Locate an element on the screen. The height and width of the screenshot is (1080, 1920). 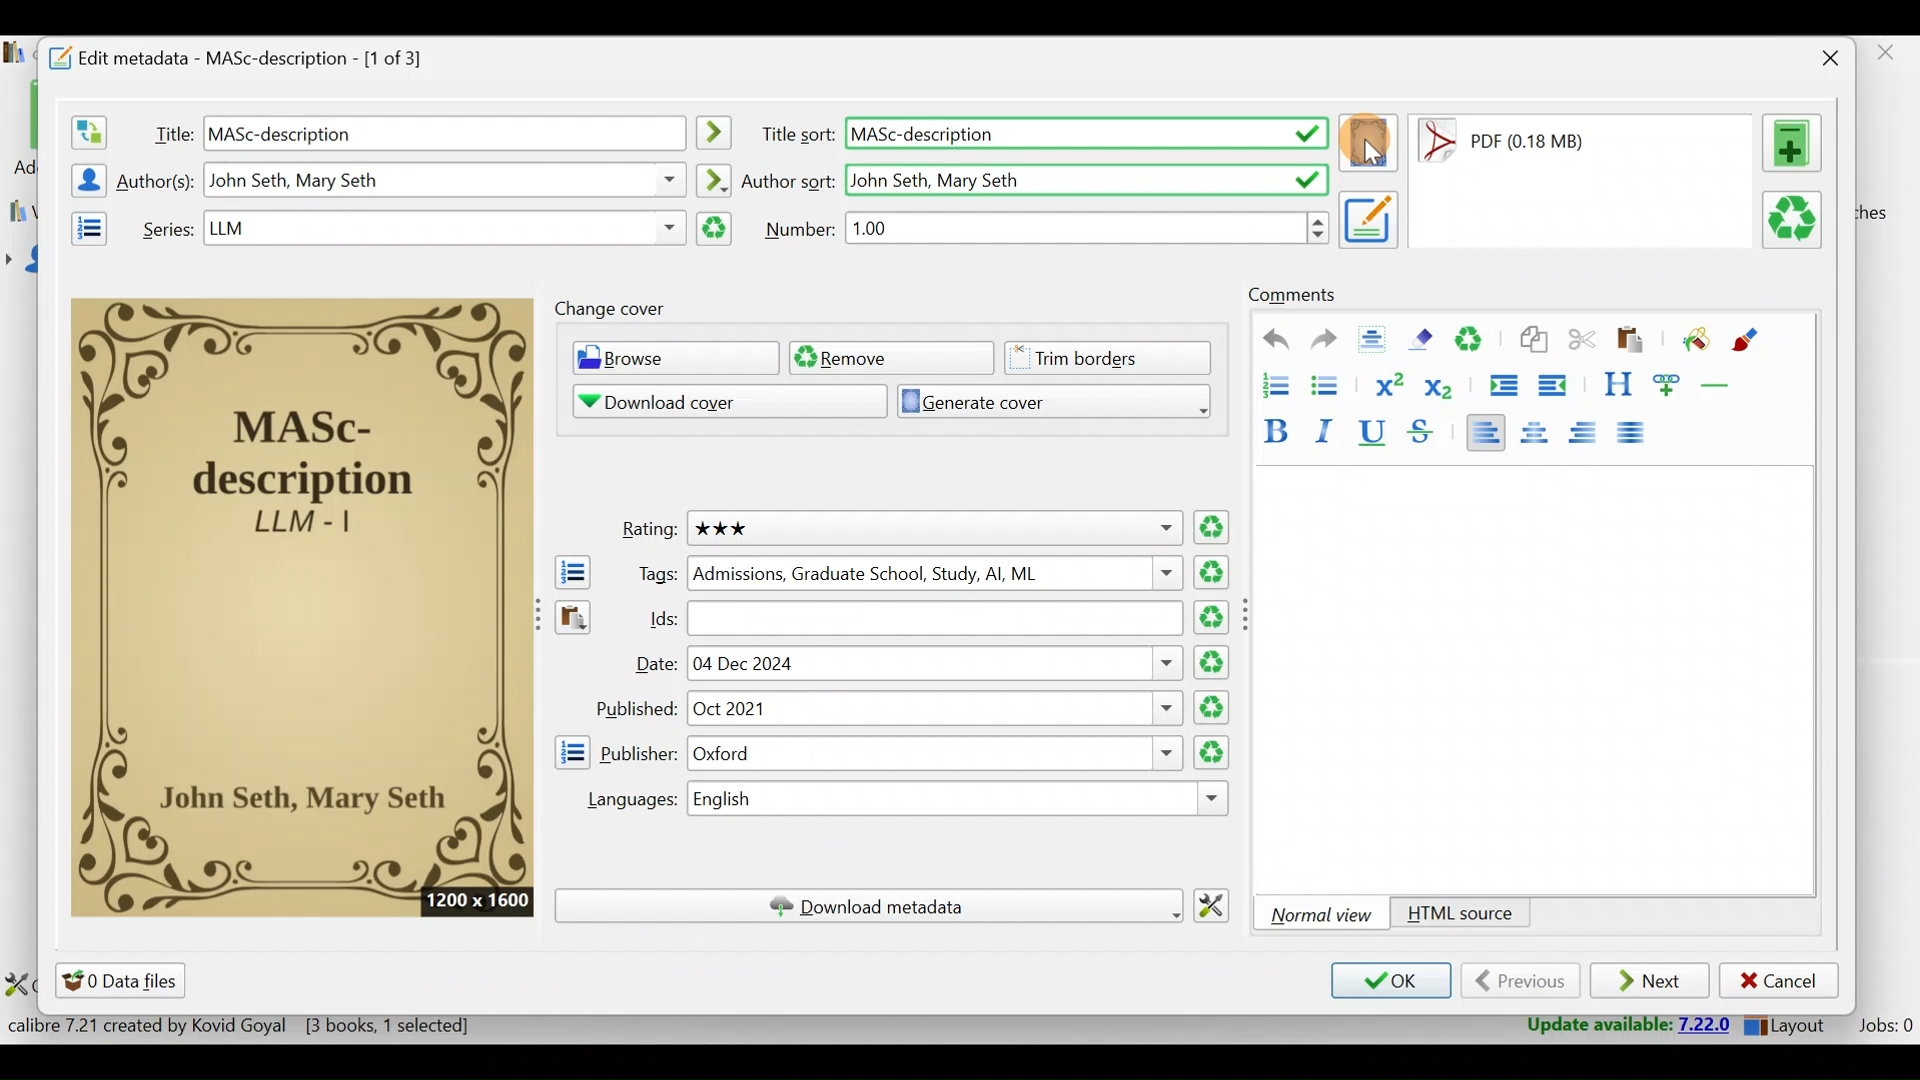
Align centre is located at coordinates (1543, 429).